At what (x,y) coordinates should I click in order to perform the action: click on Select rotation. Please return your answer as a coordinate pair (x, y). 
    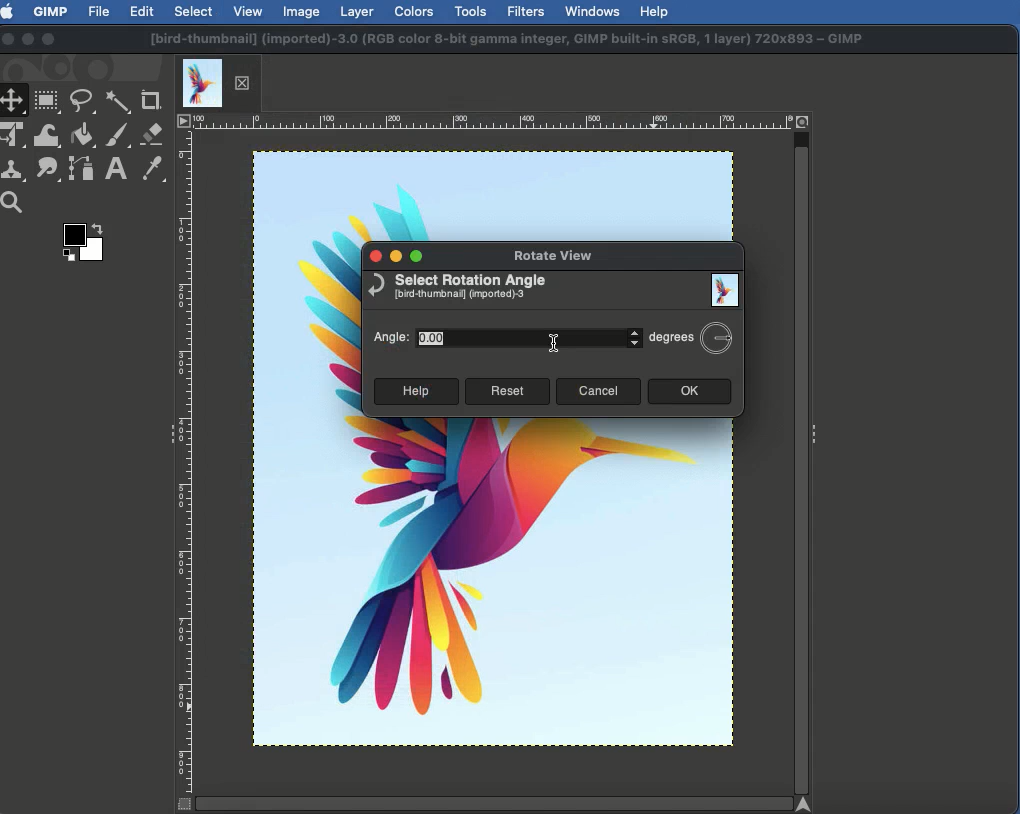
    Looking at the image, I should click on (457, 288).